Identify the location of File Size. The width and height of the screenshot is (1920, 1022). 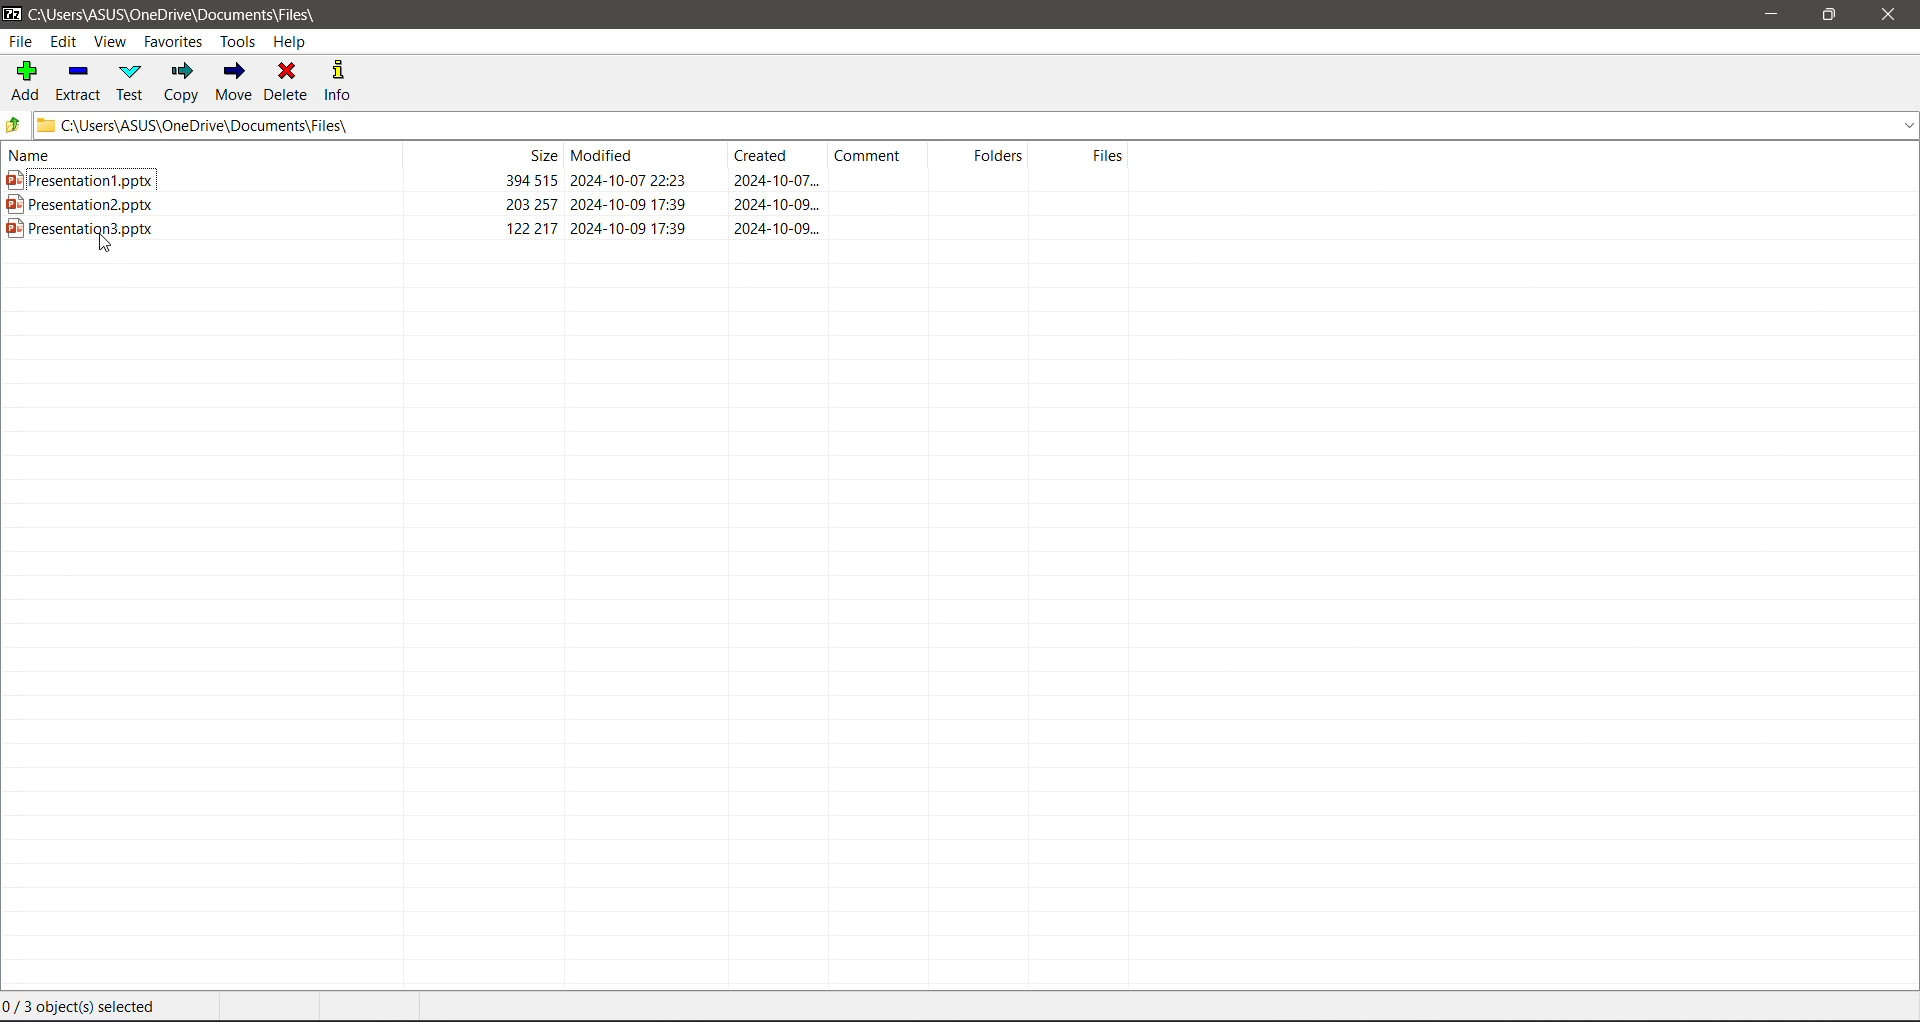
(480, 155).